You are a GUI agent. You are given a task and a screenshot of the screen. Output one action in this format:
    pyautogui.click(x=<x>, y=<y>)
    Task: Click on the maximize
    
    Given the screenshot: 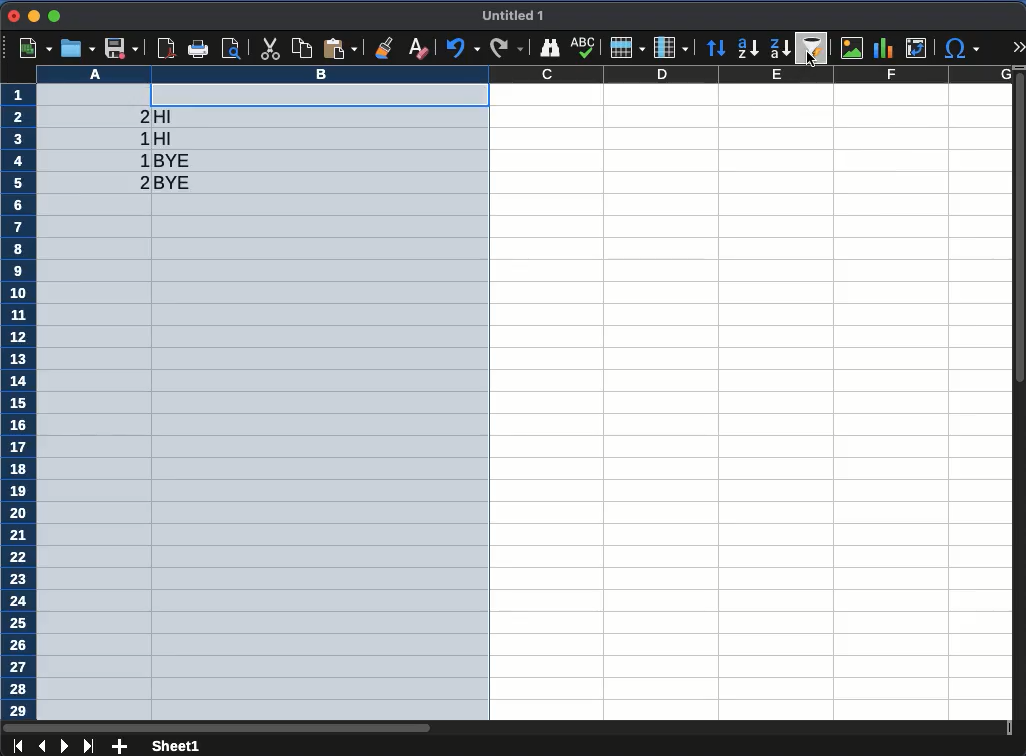 What is the action you would take?
    pyautogui.click(x=56, y=16)
    